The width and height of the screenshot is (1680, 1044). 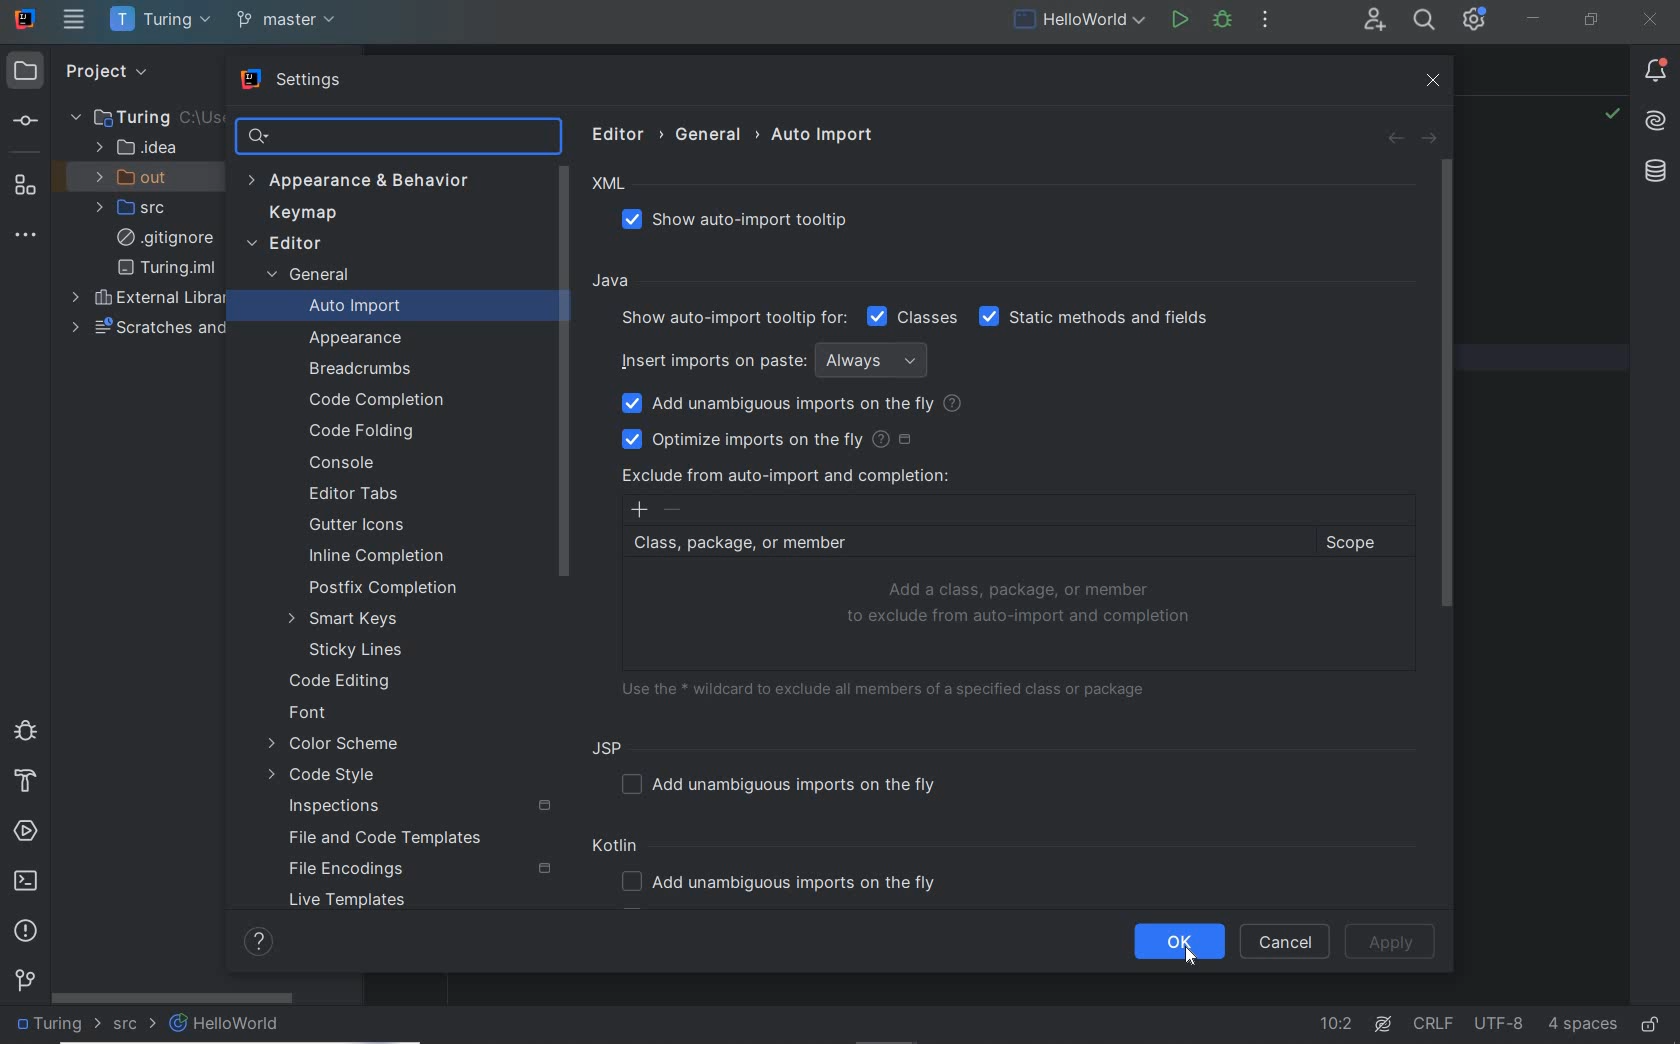 What do you see at coordinates (379, 840) in the screenshot?
I see `FILE AND CODE TEMPLATES` at bounding box center [379, 840].